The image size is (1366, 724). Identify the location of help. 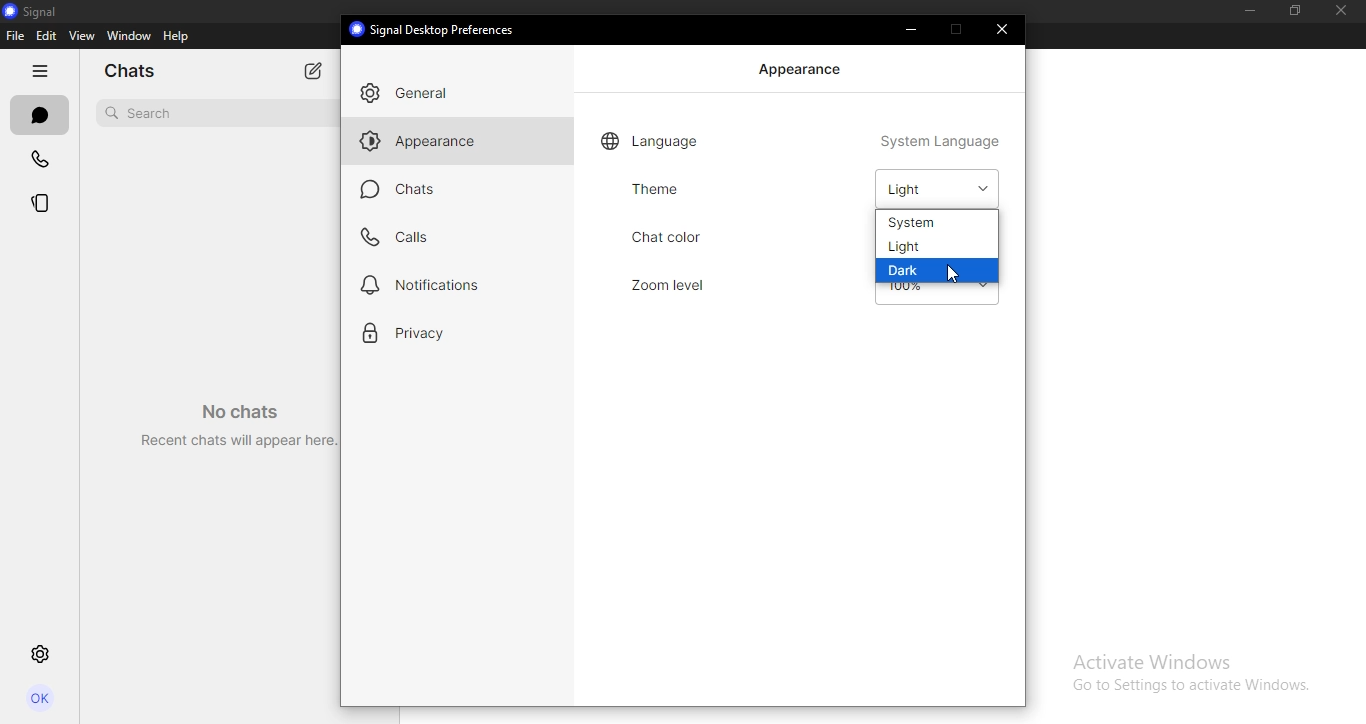
(177, 37).